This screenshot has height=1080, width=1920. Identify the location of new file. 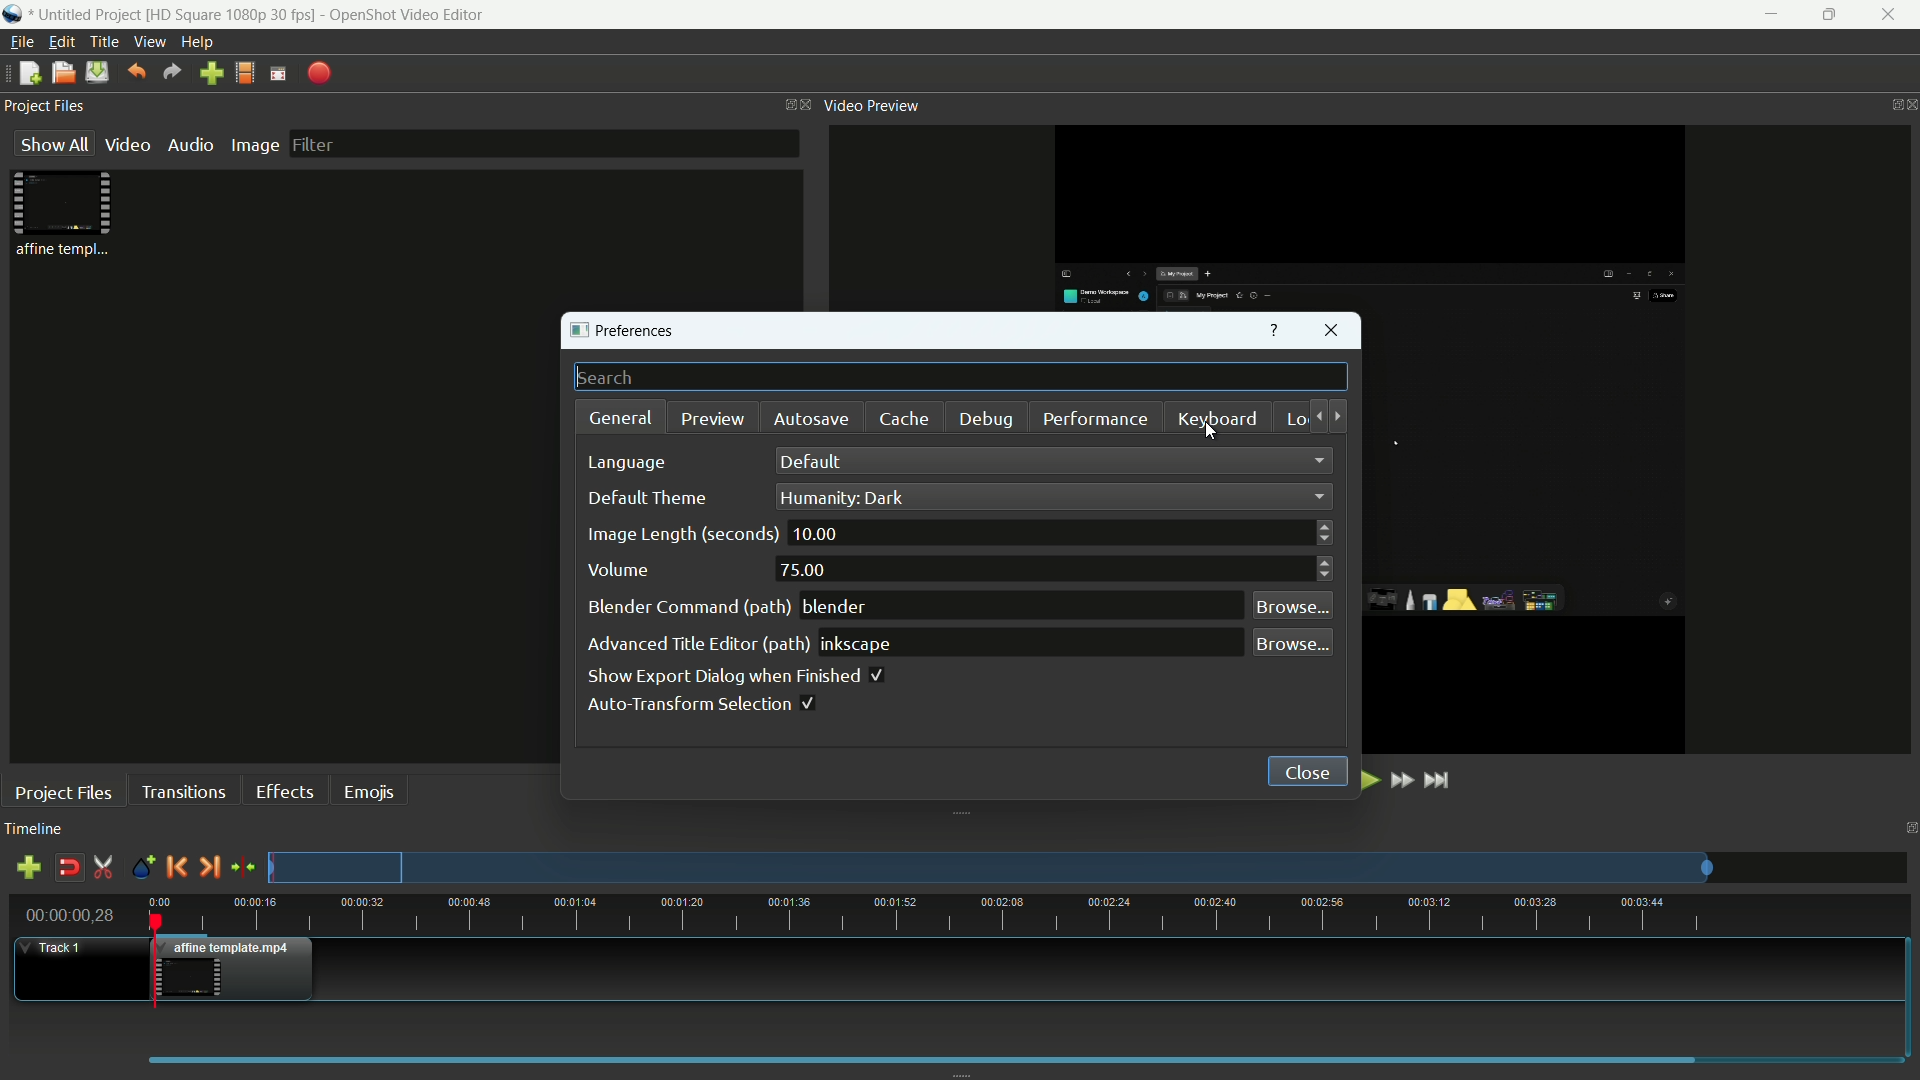
(26, 74).